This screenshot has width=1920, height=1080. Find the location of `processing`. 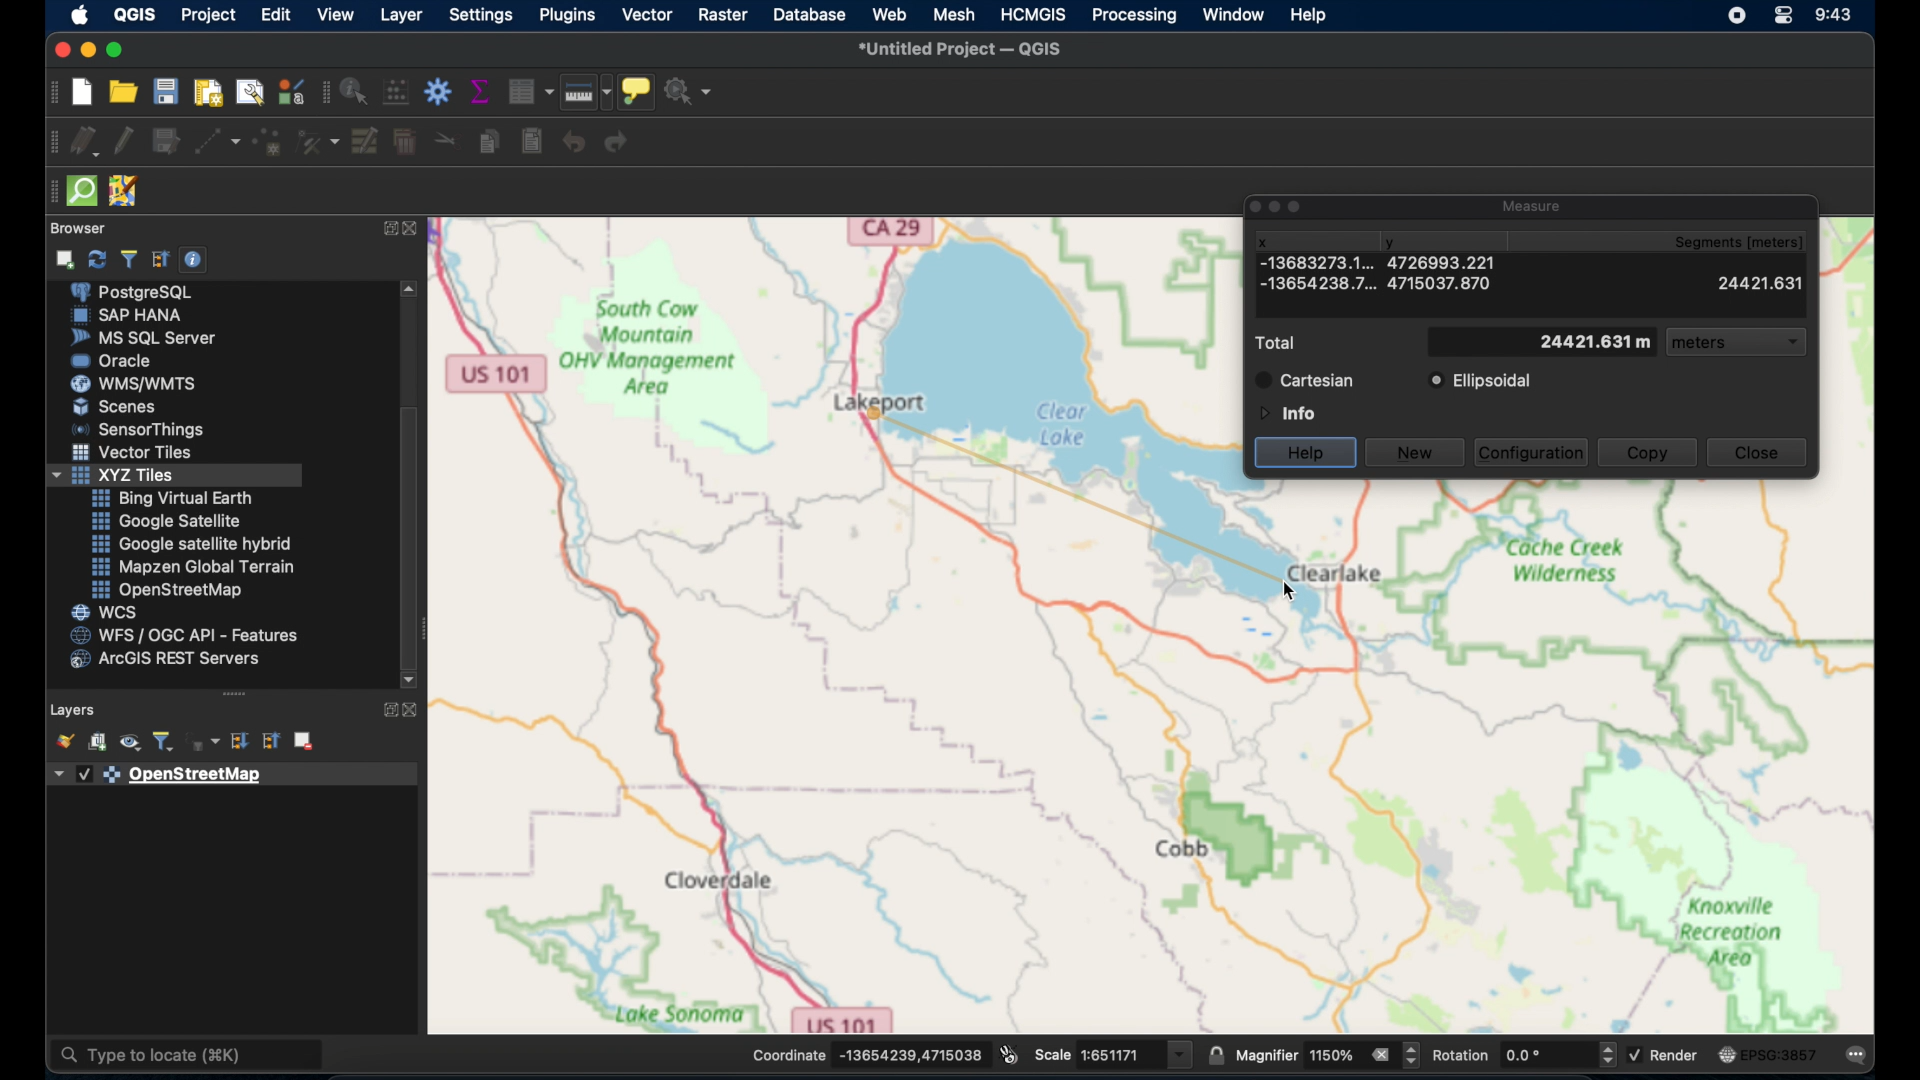

processing is located at coordinates (1132, 17).